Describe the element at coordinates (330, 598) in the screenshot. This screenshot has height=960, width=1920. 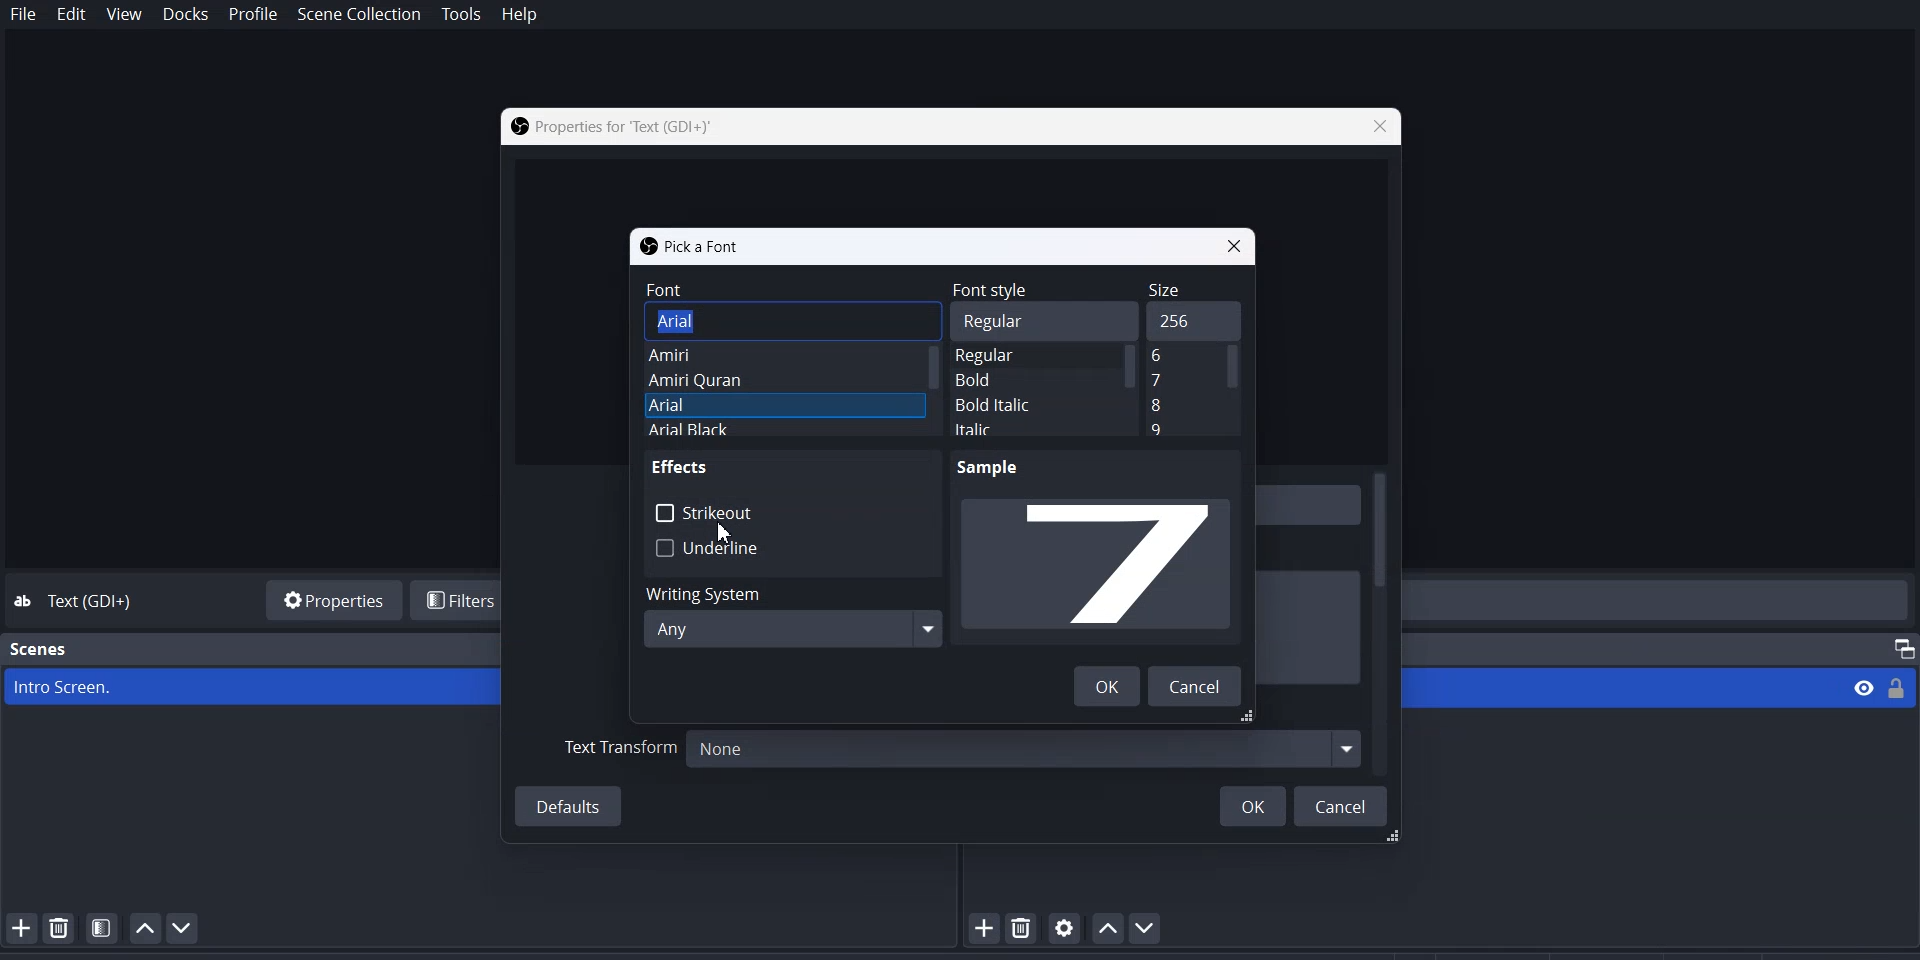
I see `Properties` at that location.